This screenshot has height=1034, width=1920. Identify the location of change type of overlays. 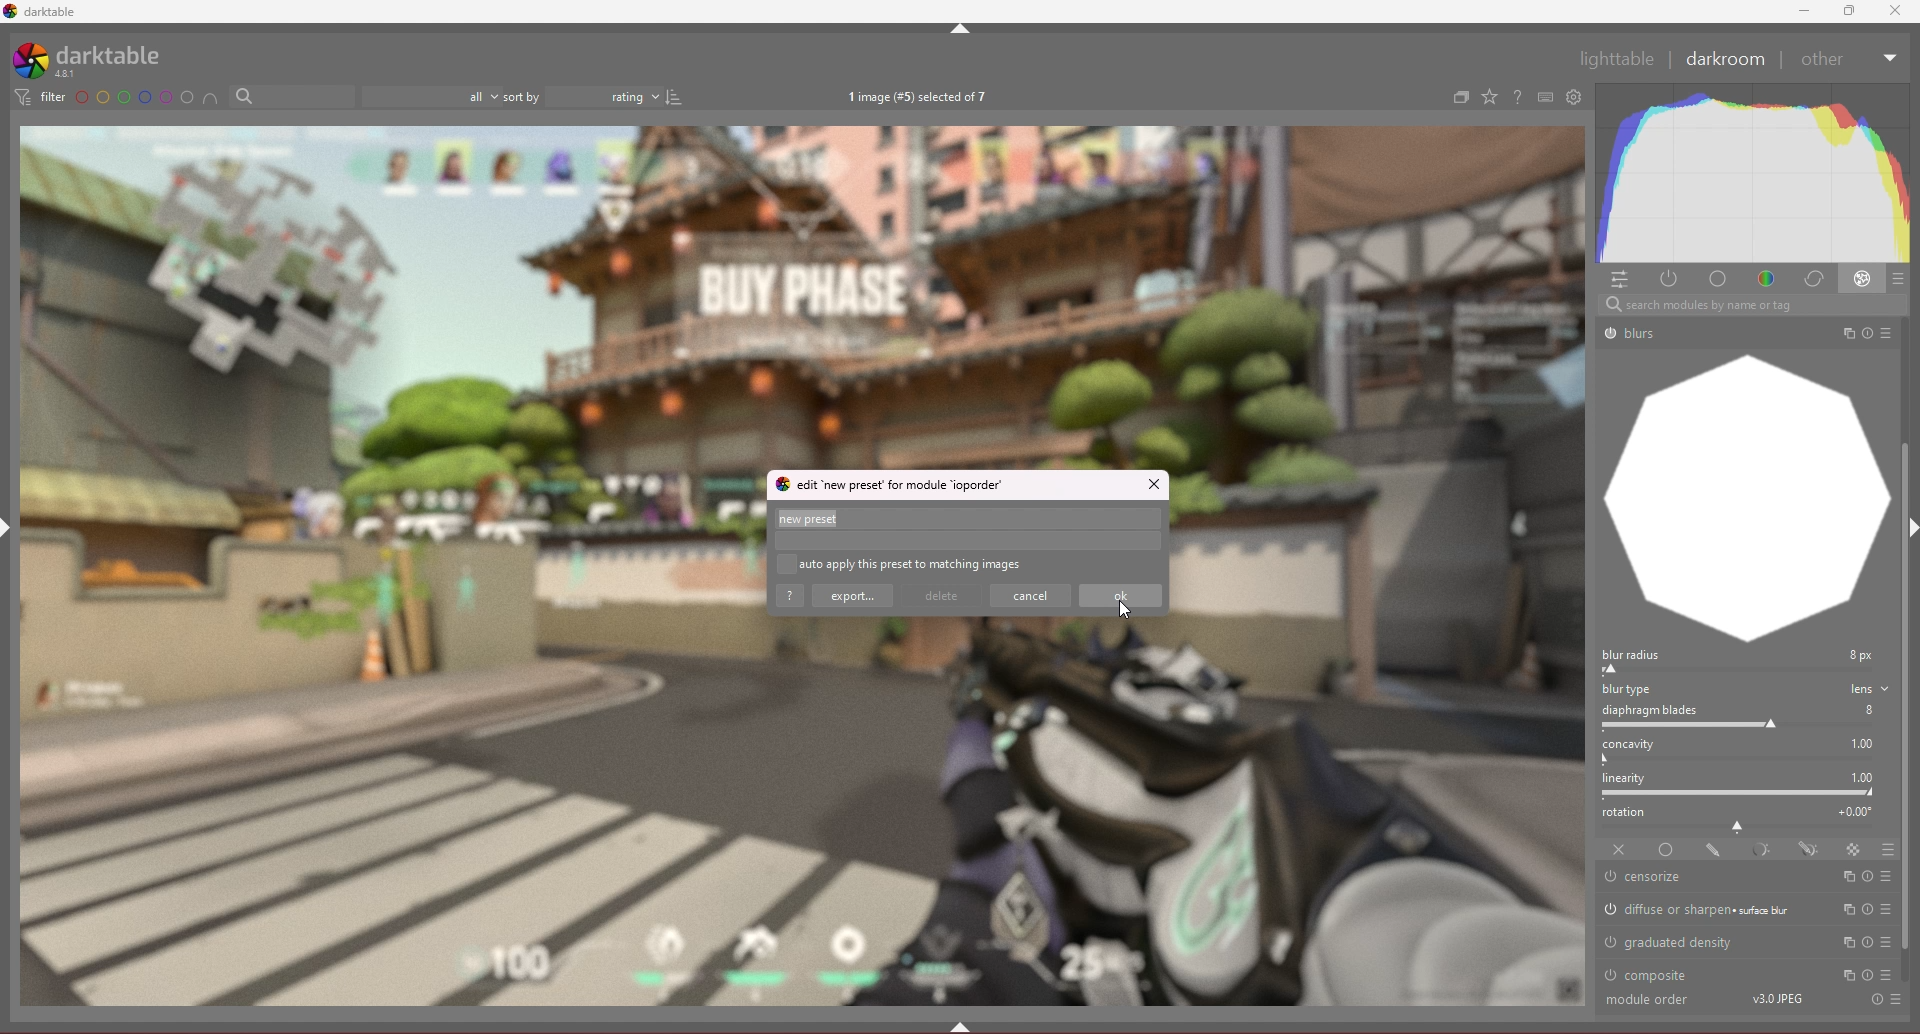
(1491, 96).